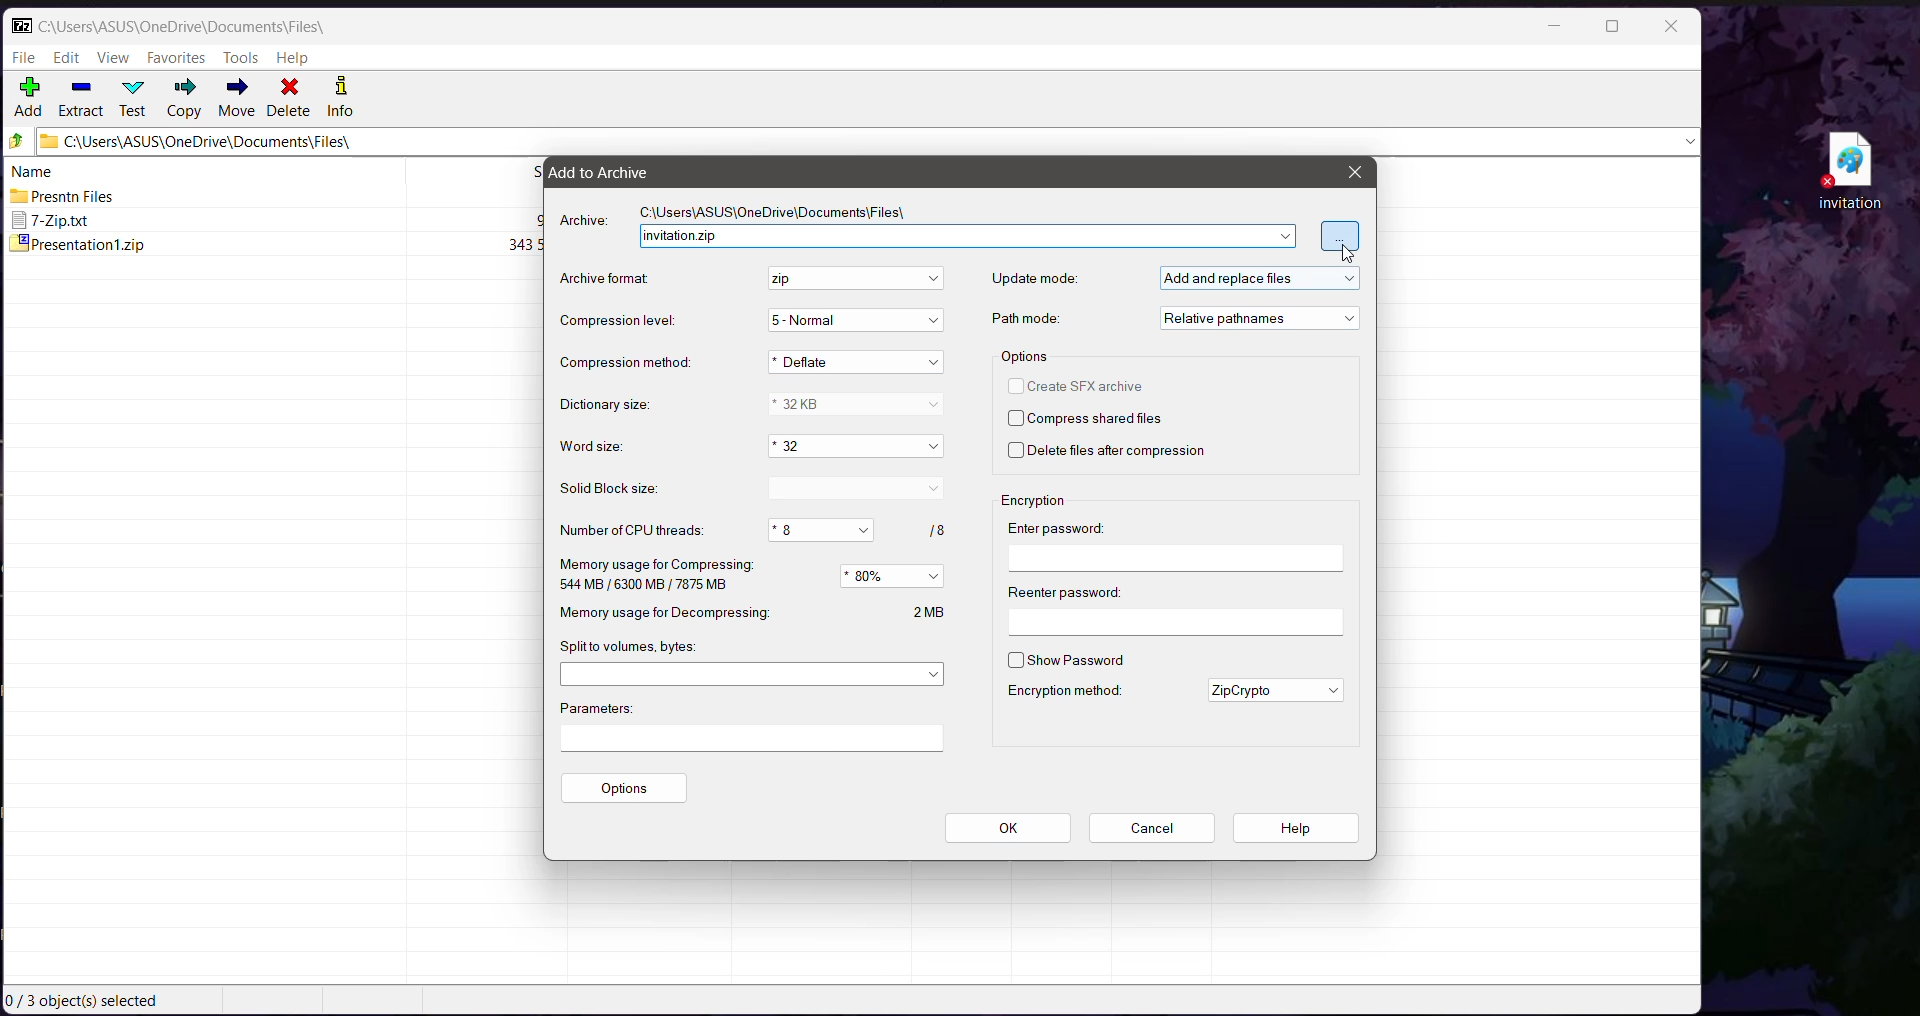  I want to click on Set the Compression Level, so click(858, 321).